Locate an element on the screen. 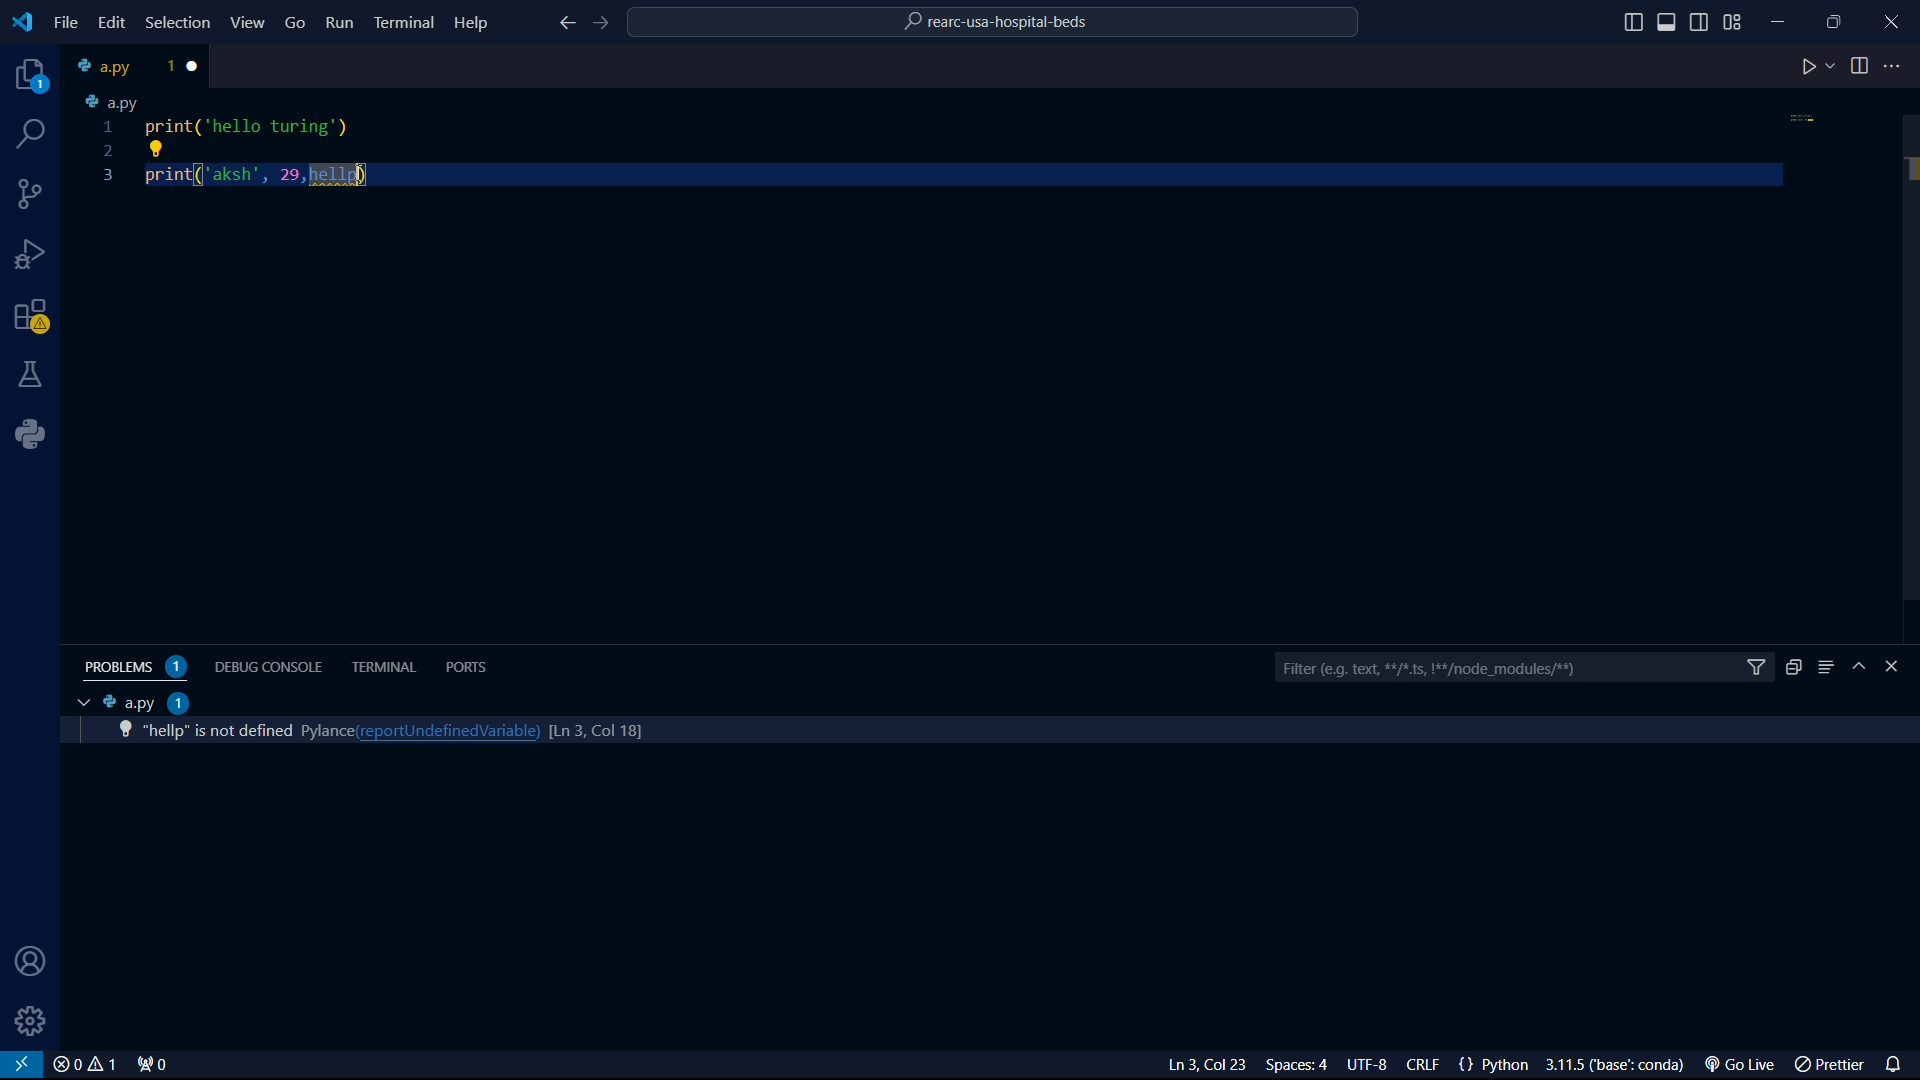  Selection is located at coordinates (181, 24).